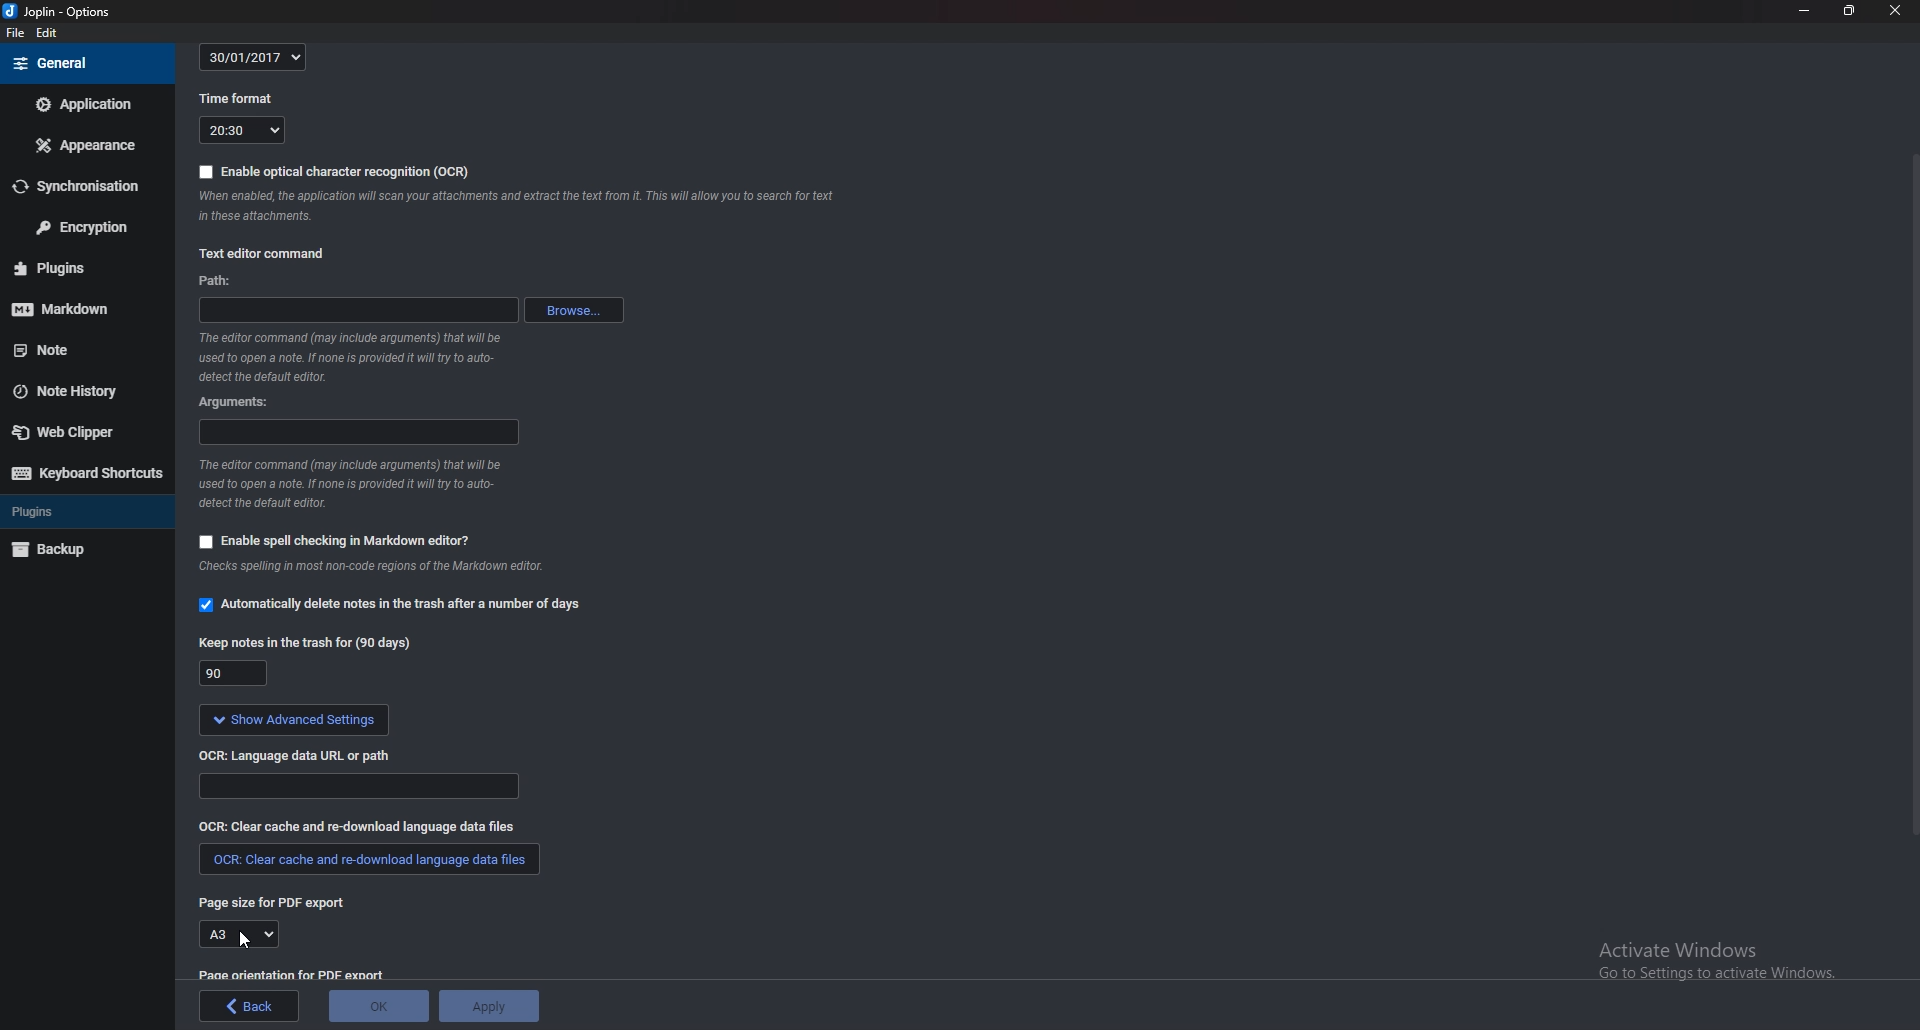  What do you see at coordinates (335, 172) in the screenshot?
I see `Enable O C R` at bounding box center [335, 172].